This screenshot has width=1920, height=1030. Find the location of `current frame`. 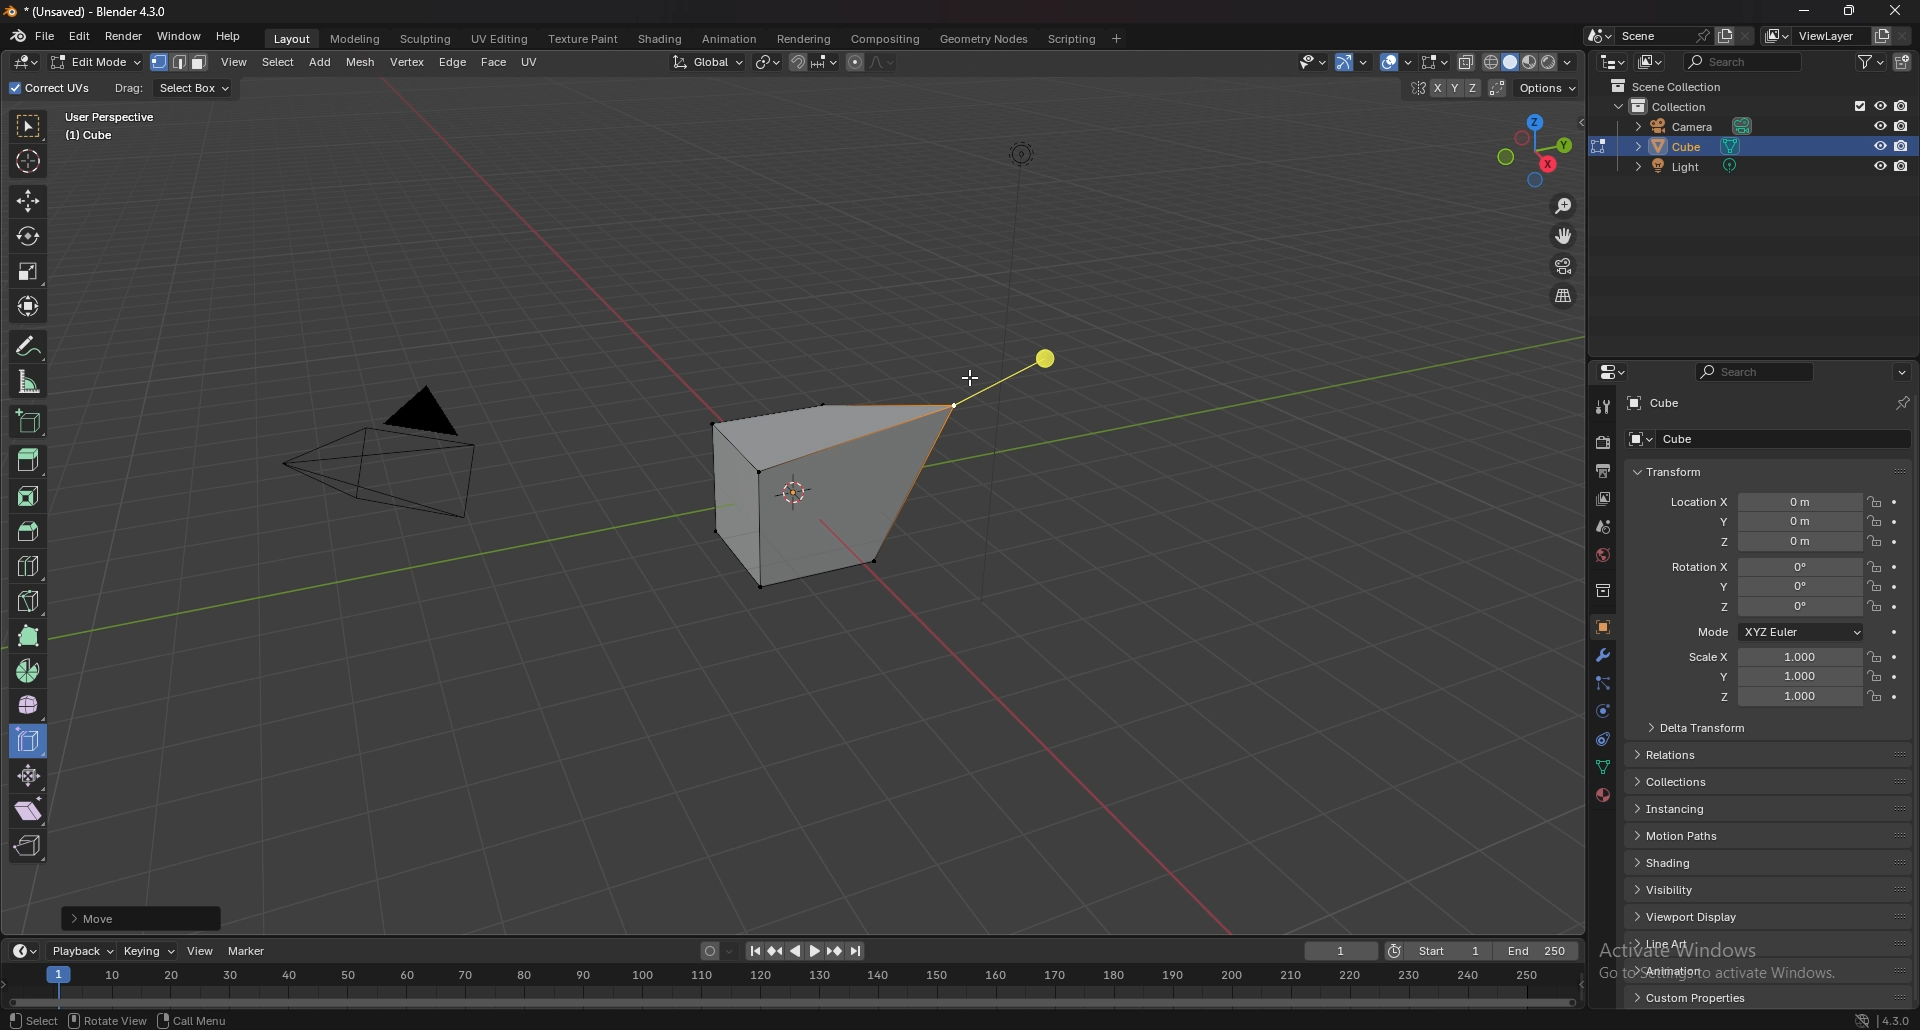

current frame is located at coordinates (1340, 951).